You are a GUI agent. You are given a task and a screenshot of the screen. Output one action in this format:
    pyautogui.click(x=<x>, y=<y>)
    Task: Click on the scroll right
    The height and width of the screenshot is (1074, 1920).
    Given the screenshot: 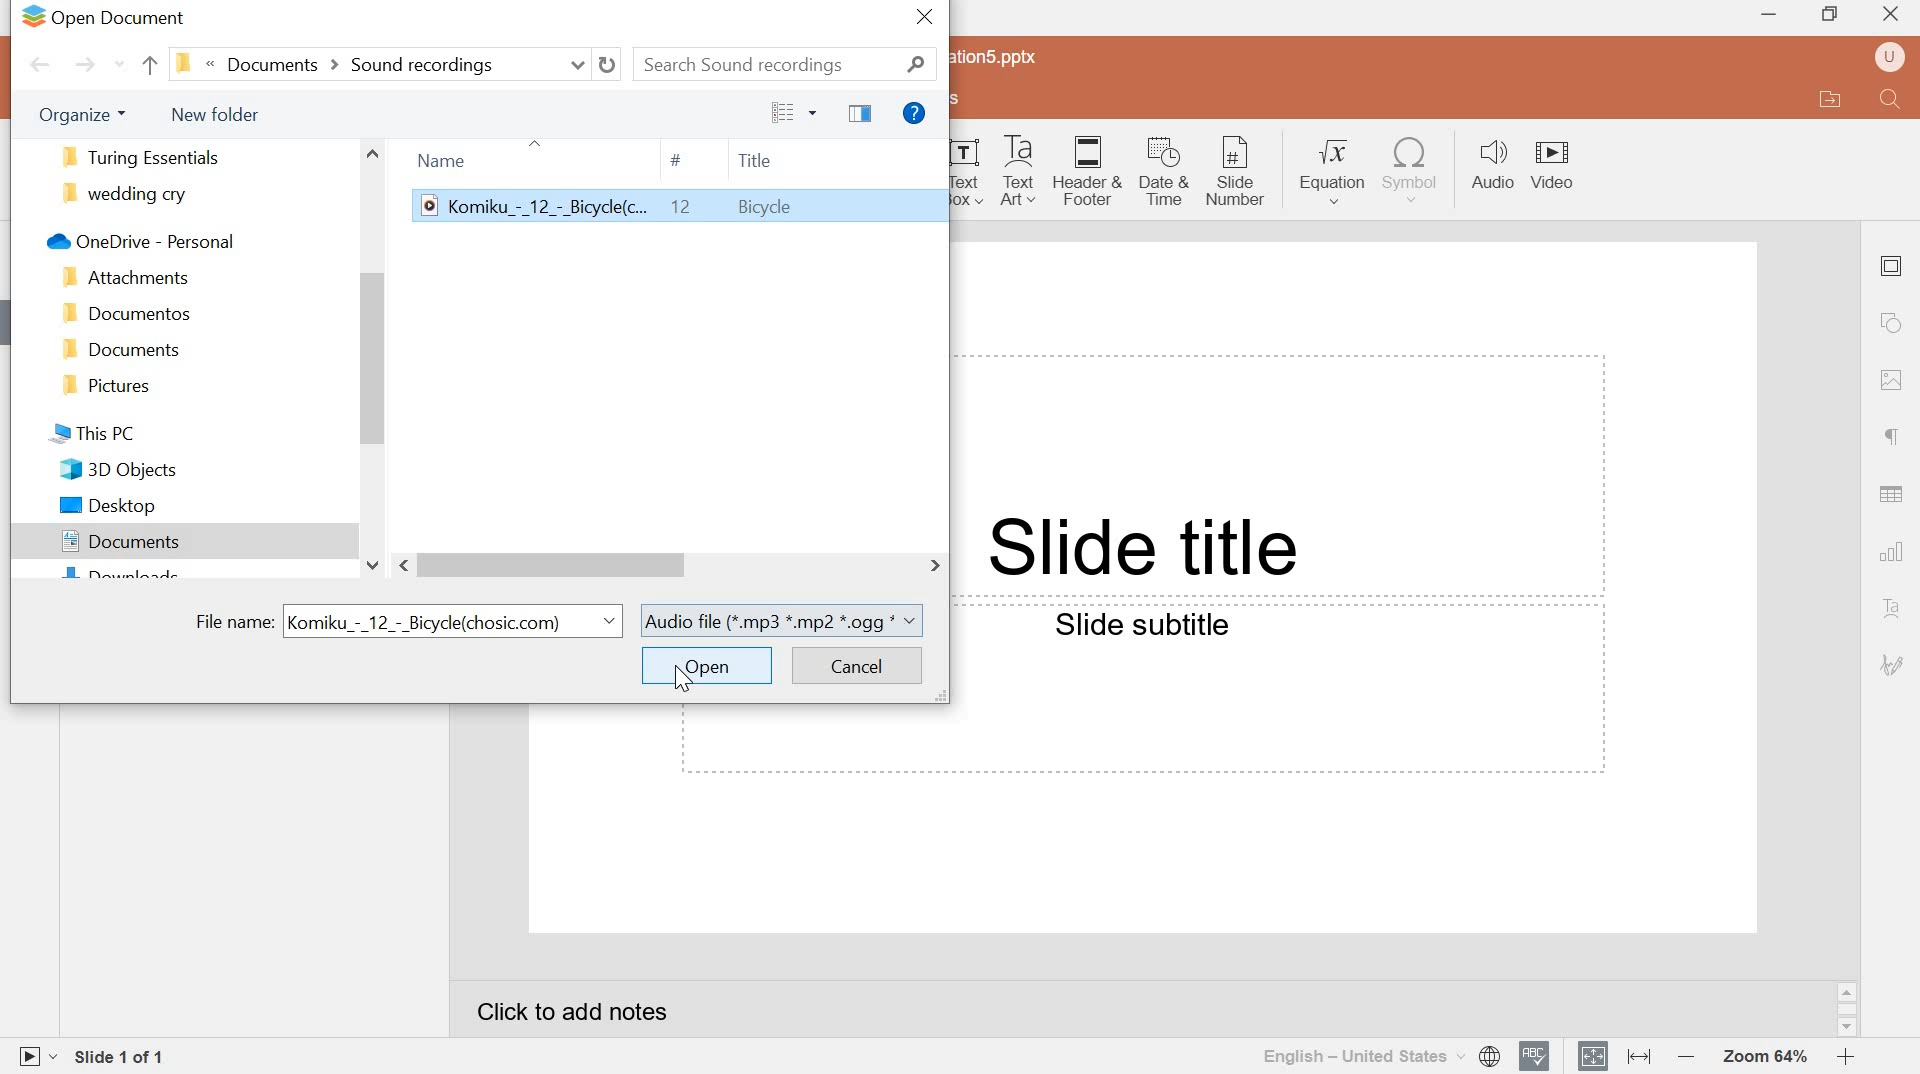 What is the action you would take?
    pyautogui.click(x=927, y=566)
    